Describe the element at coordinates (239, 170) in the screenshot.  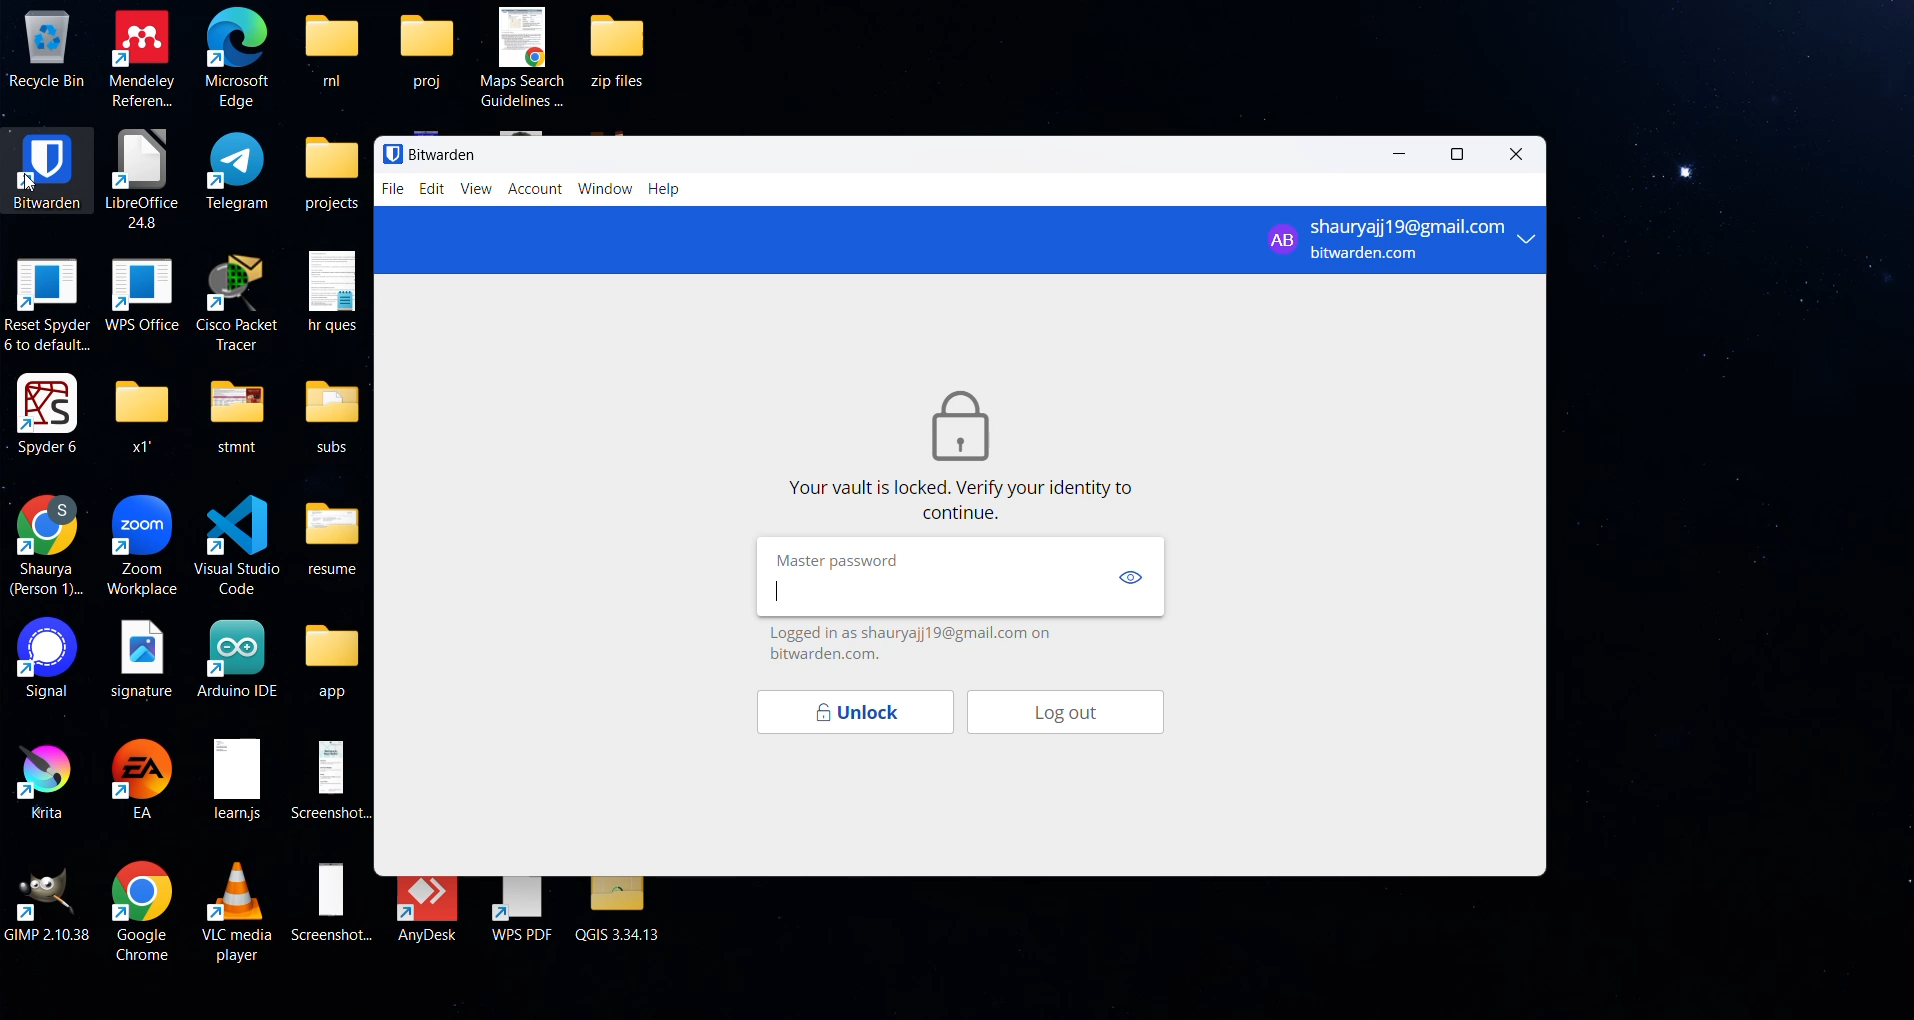
I see `Telegram` at that location.